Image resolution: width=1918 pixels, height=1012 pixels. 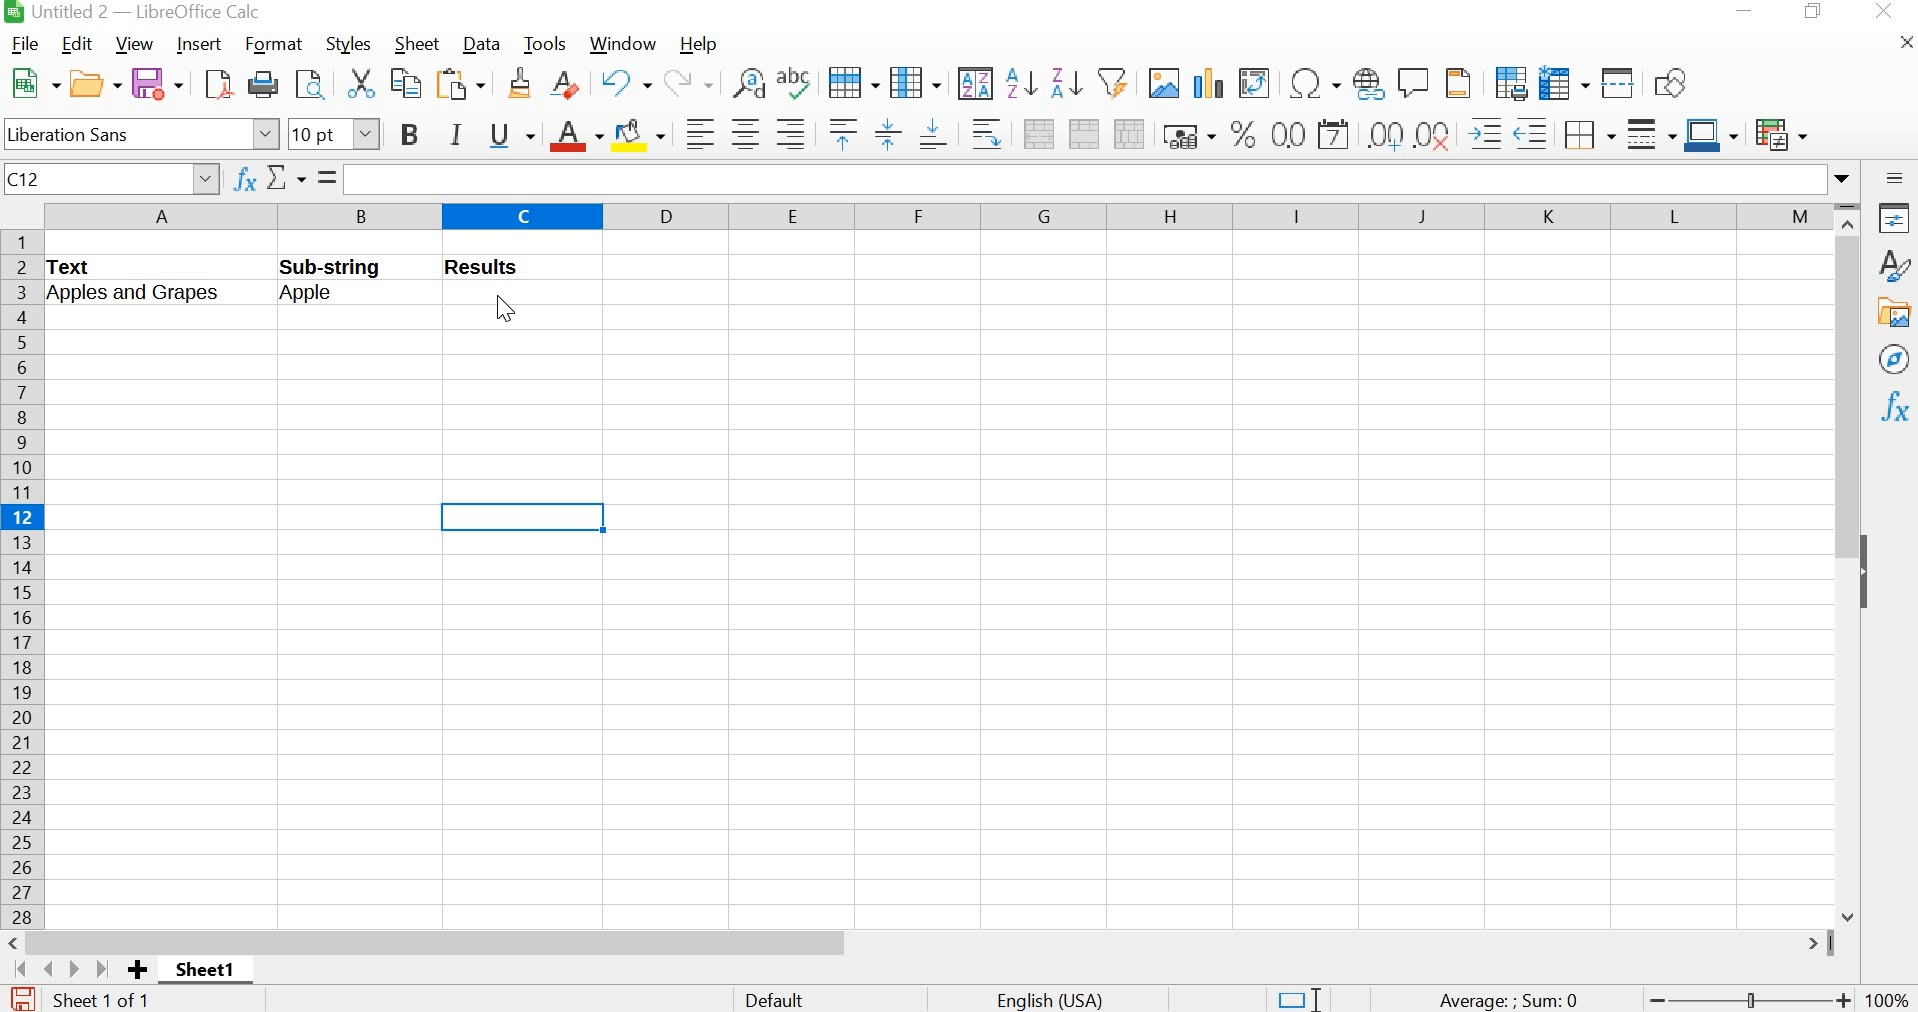 I want to click on file, so click(x=21, y=43).